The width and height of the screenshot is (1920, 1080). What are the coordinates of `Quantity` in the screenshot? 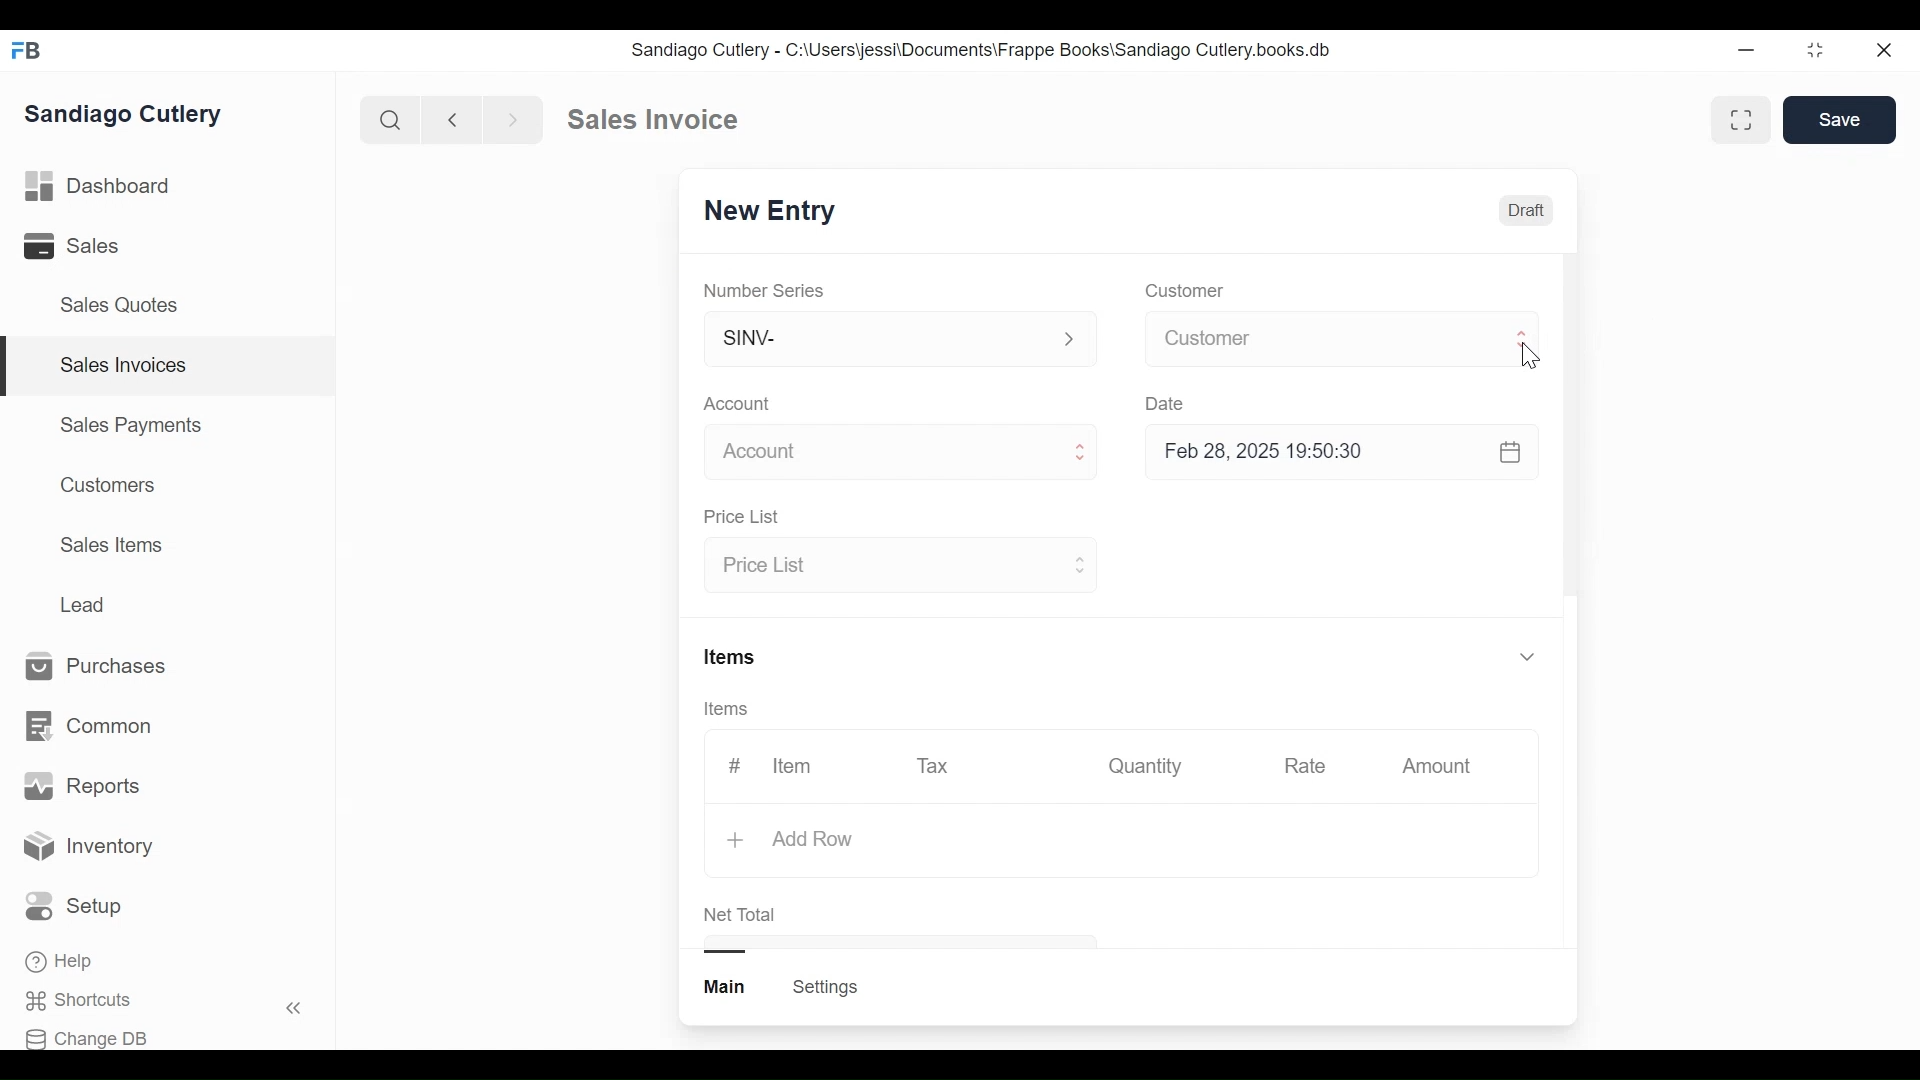 It's located at (1147, 766).